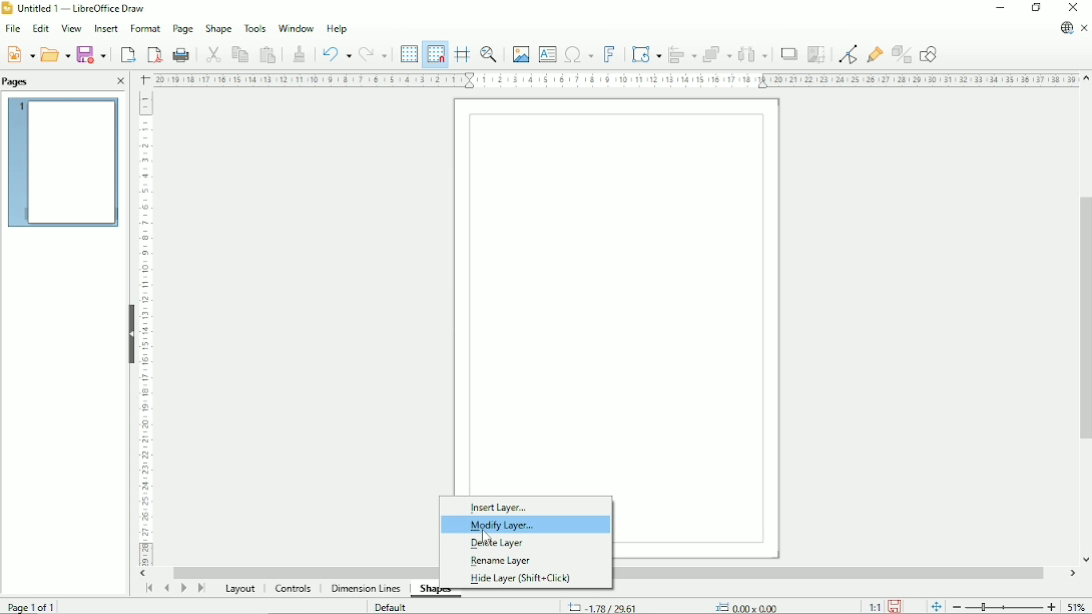 Image resolution: width=1092 pixels, height=614 pixels. What do you see at coordinates (148, 589) in the screenshot?
I see `Scroll to first page` at bounding box center [148, 589].